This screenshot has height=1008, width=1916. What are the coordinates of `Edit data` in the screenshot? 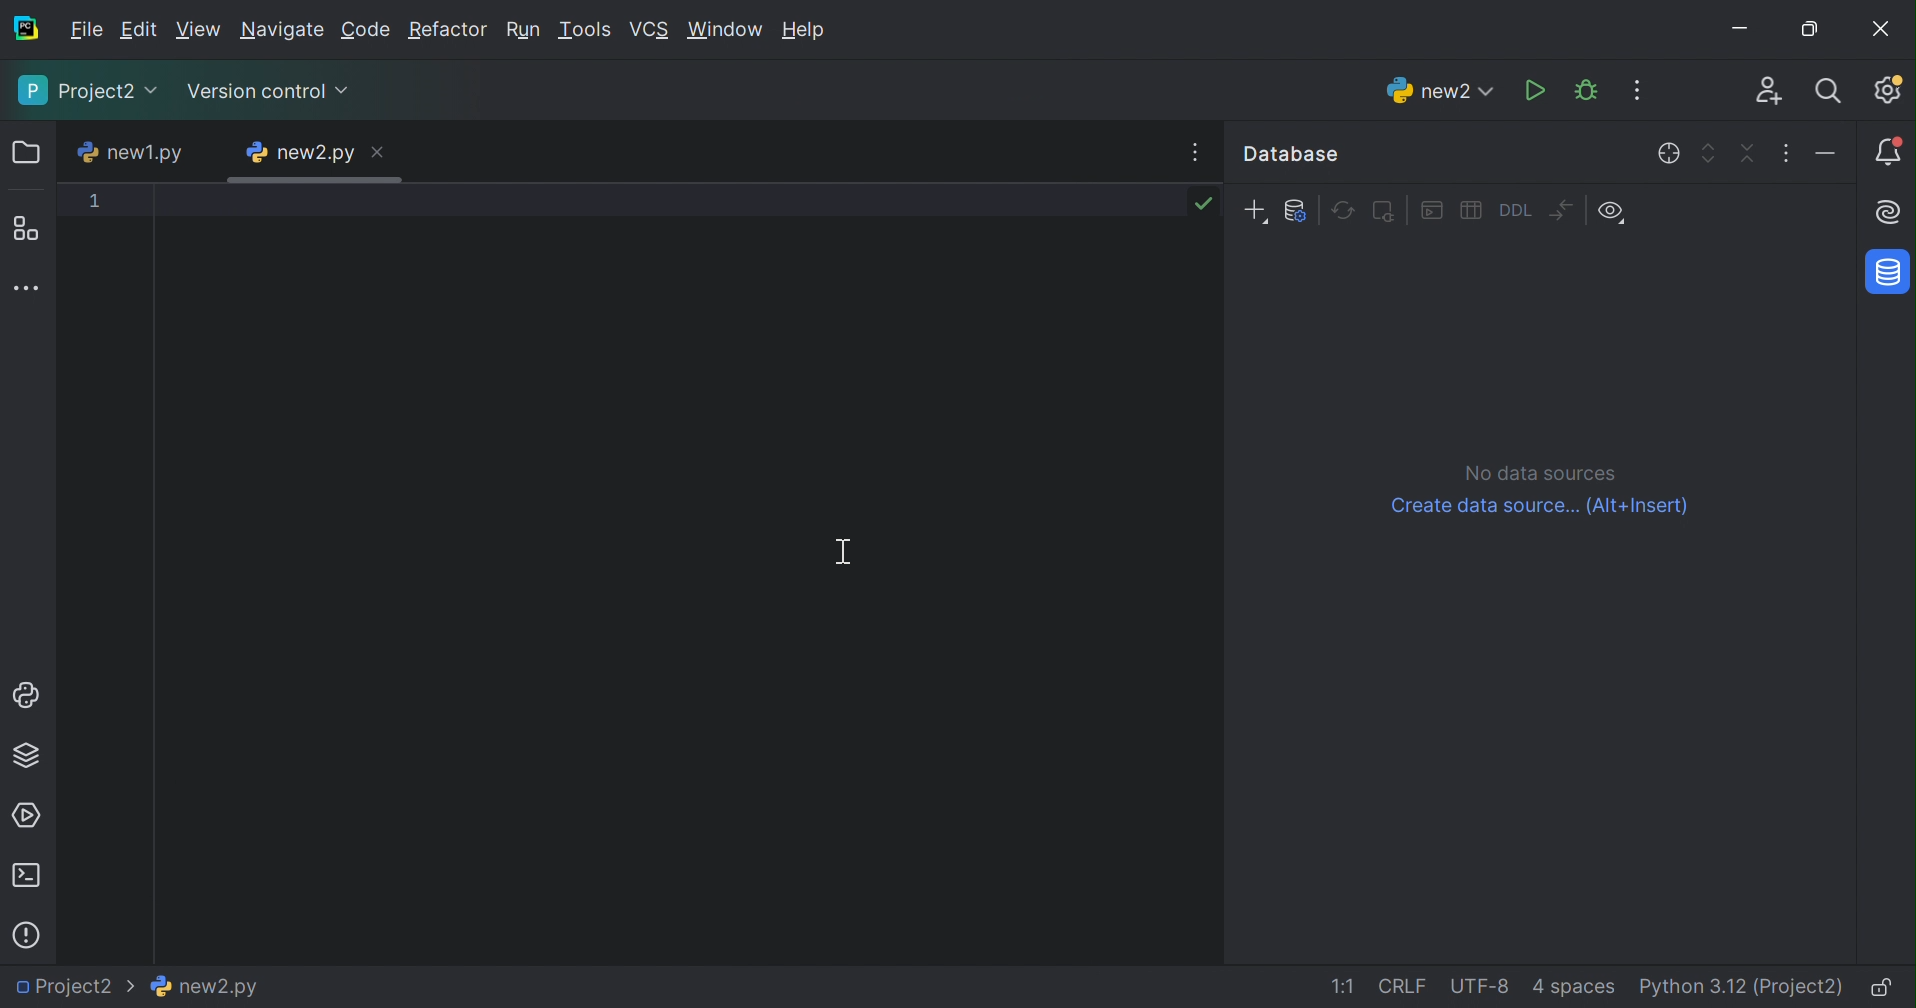 It's located at (1473, 208).